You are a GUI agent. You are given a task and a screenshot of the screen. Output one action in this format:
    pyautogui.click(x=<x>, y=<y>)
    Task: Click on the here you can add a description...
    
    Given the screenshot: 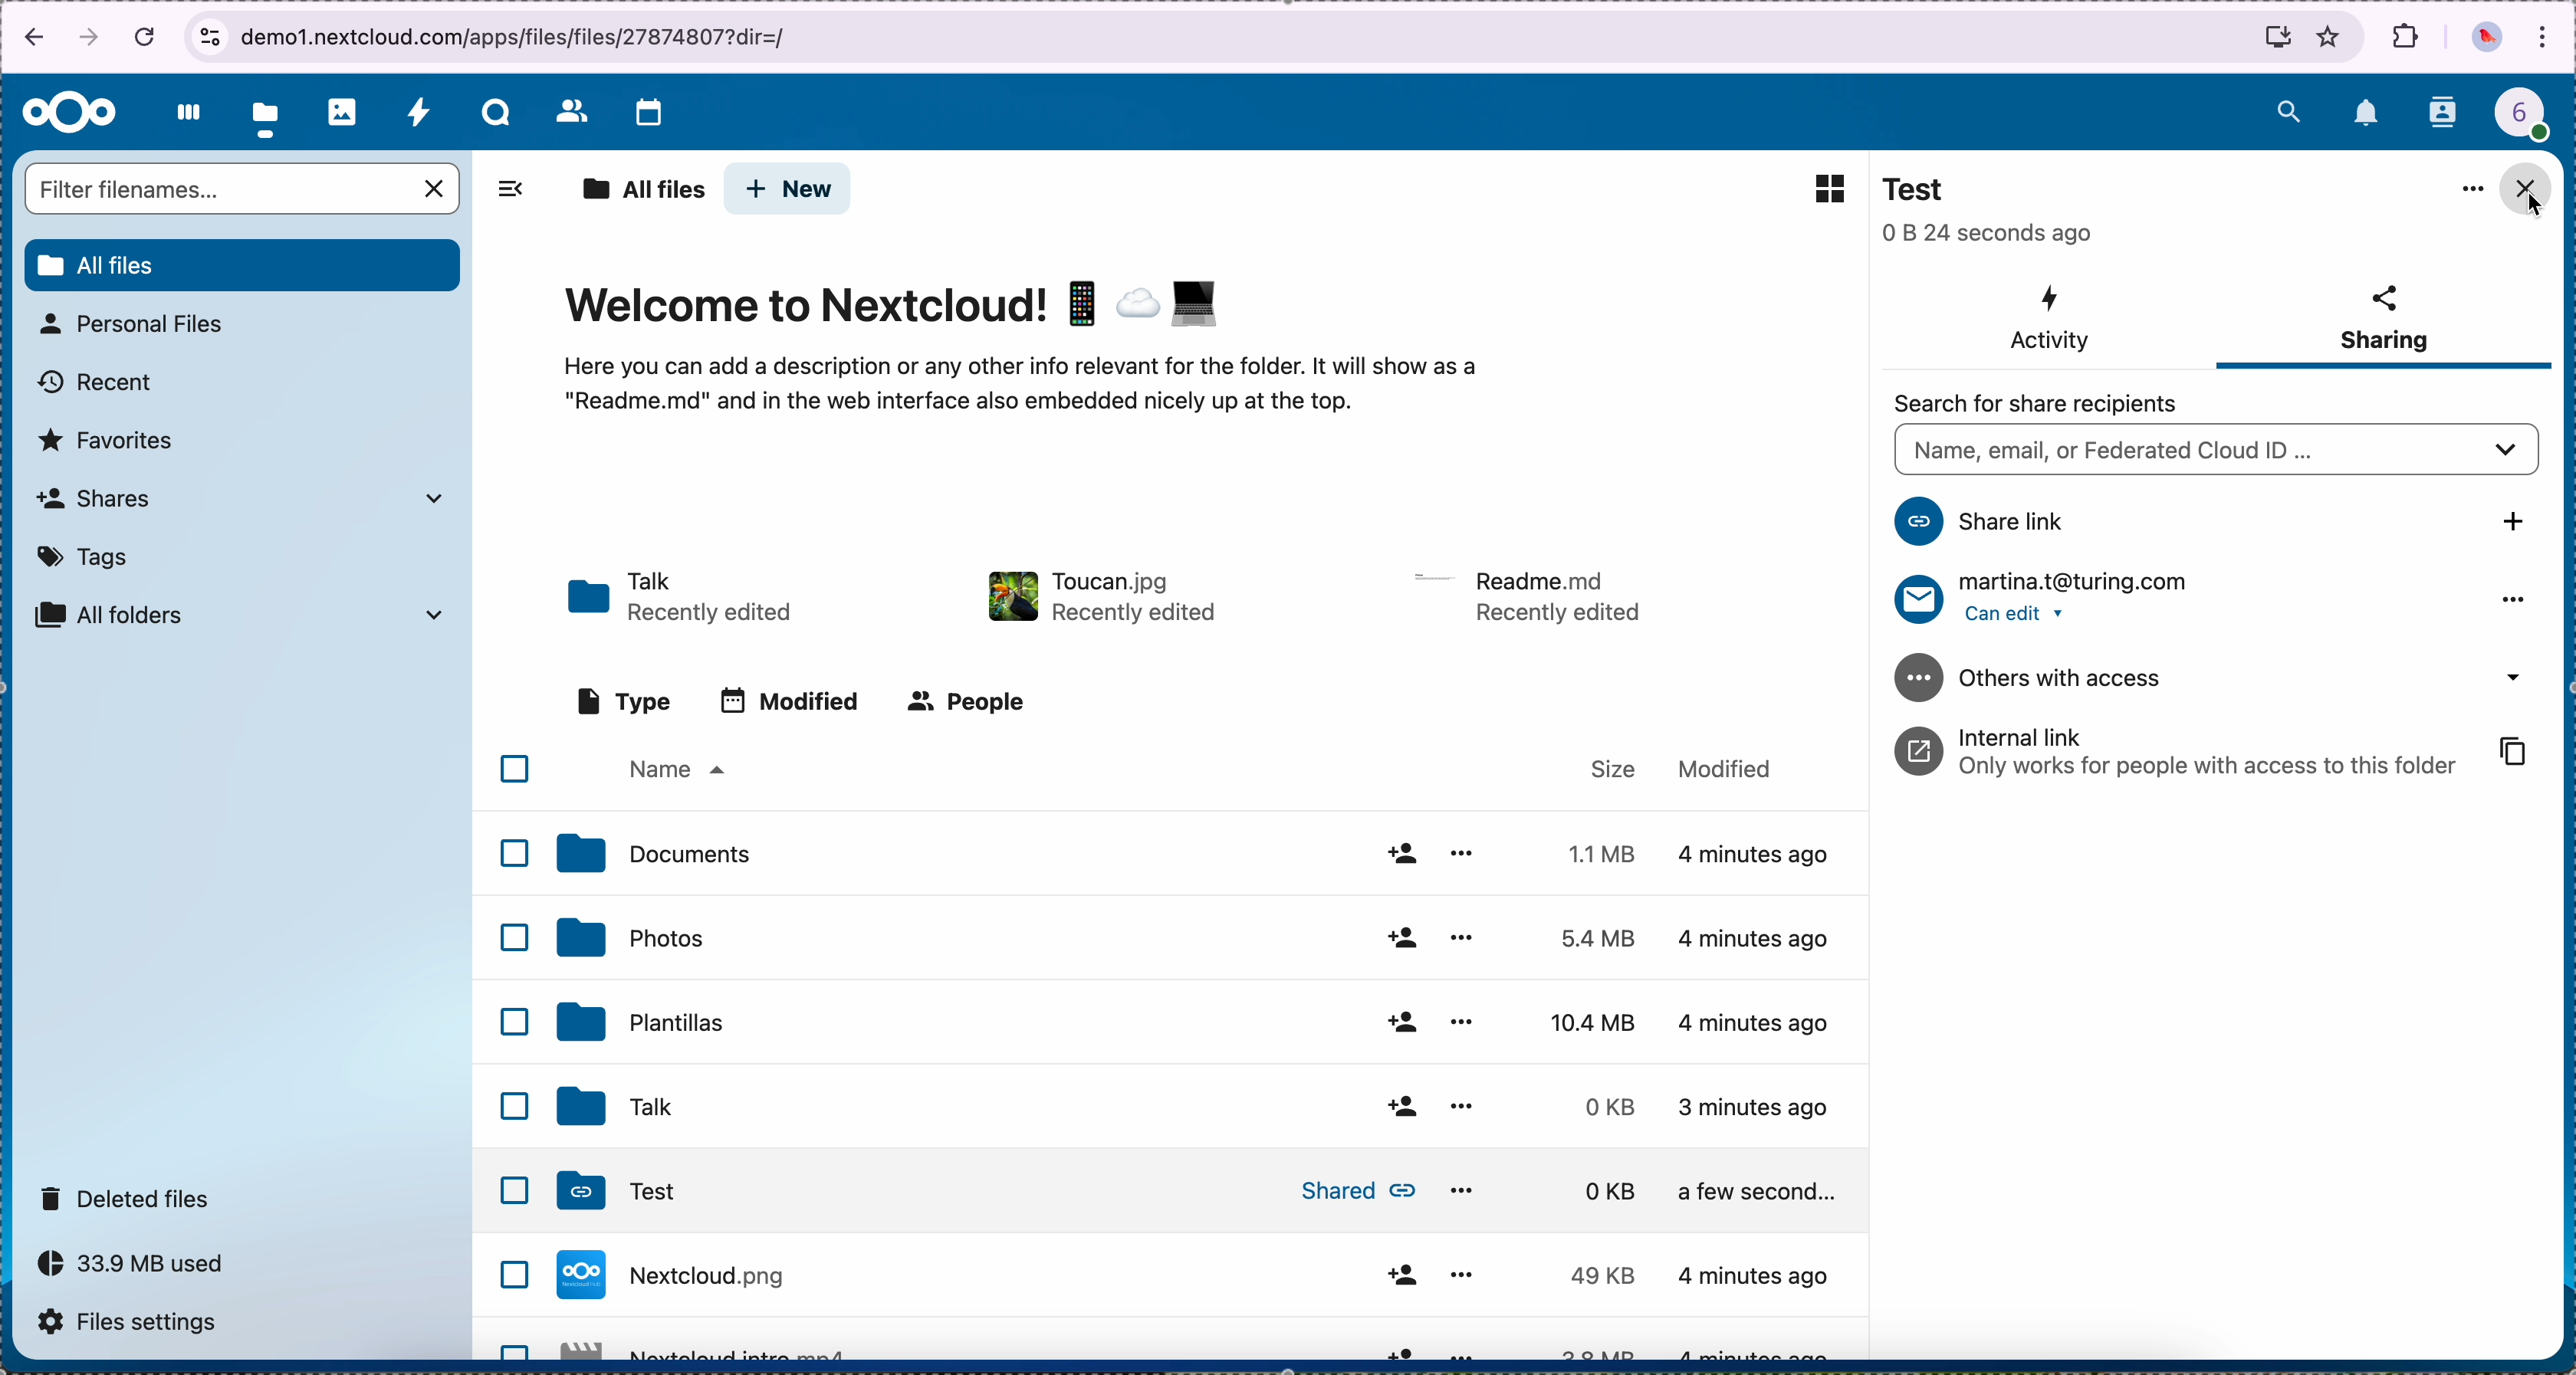 What is the action you would take?
    pyautogui.click(x=1051, y=396)
    